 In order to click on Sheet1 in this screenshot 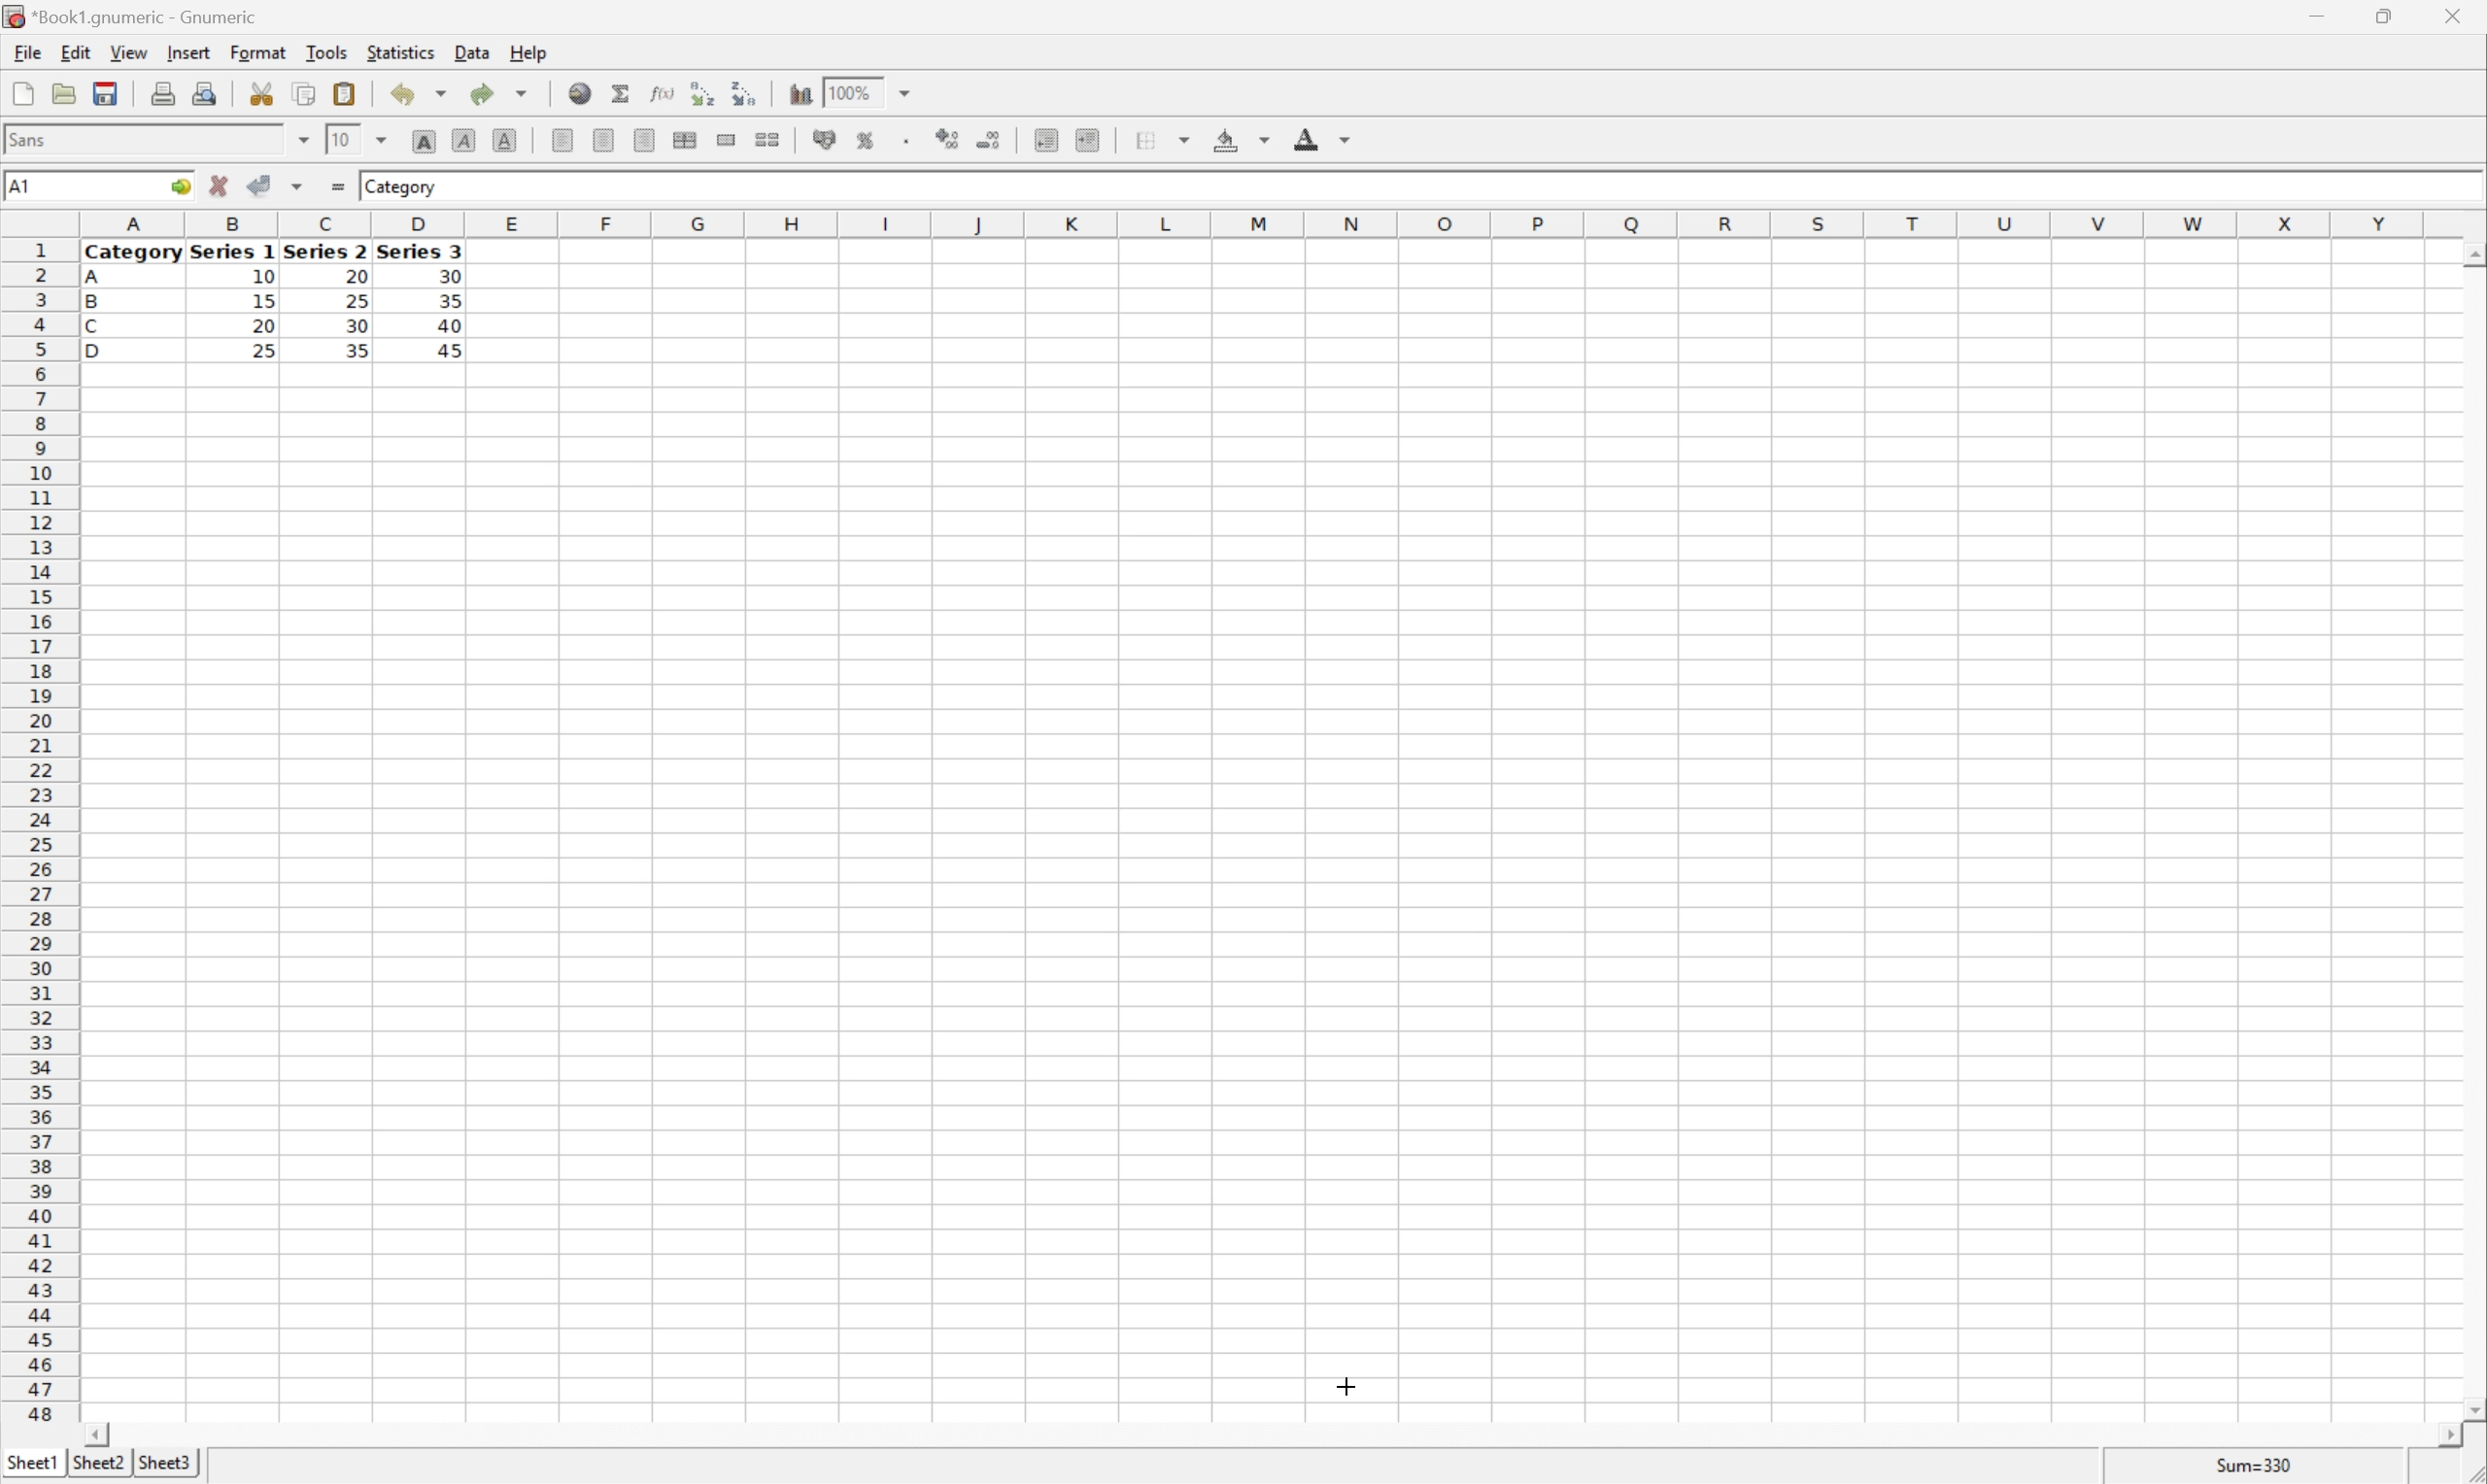, I will do `click(31, 1464)`.